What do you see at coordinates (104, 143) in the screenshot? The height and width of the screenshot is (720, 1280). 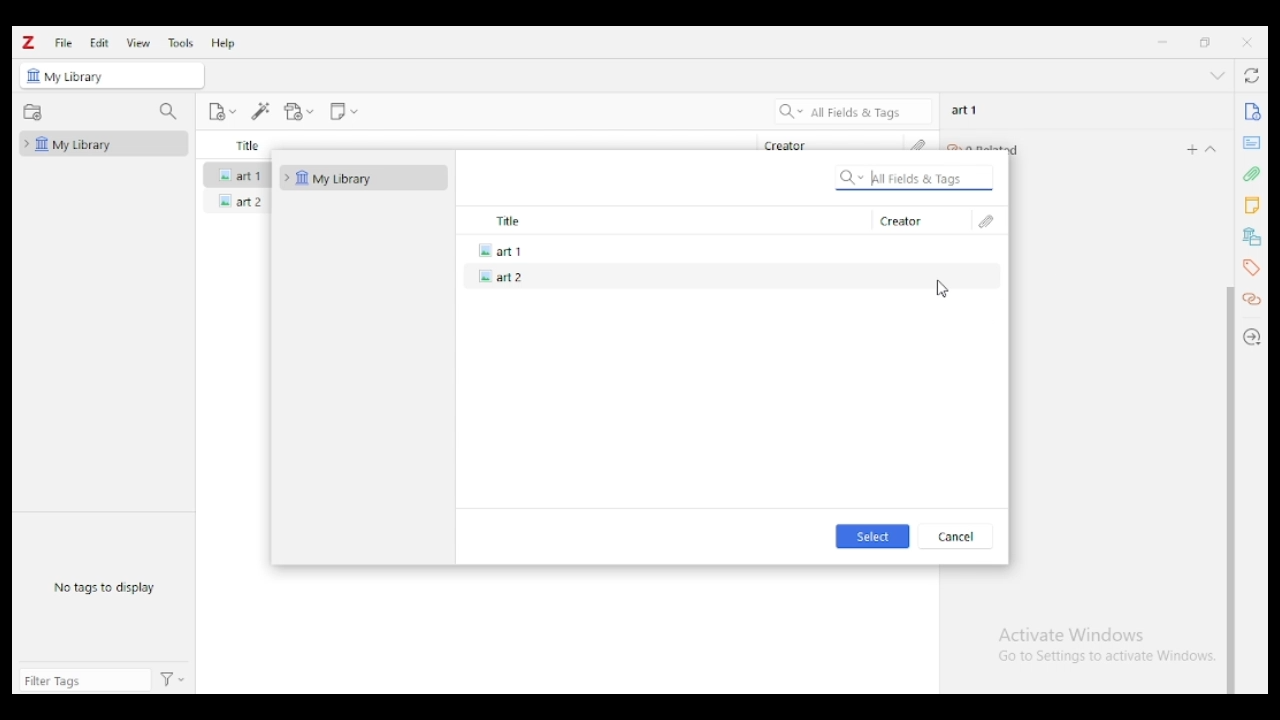 I see `my library` at bounding box center [104, 143].